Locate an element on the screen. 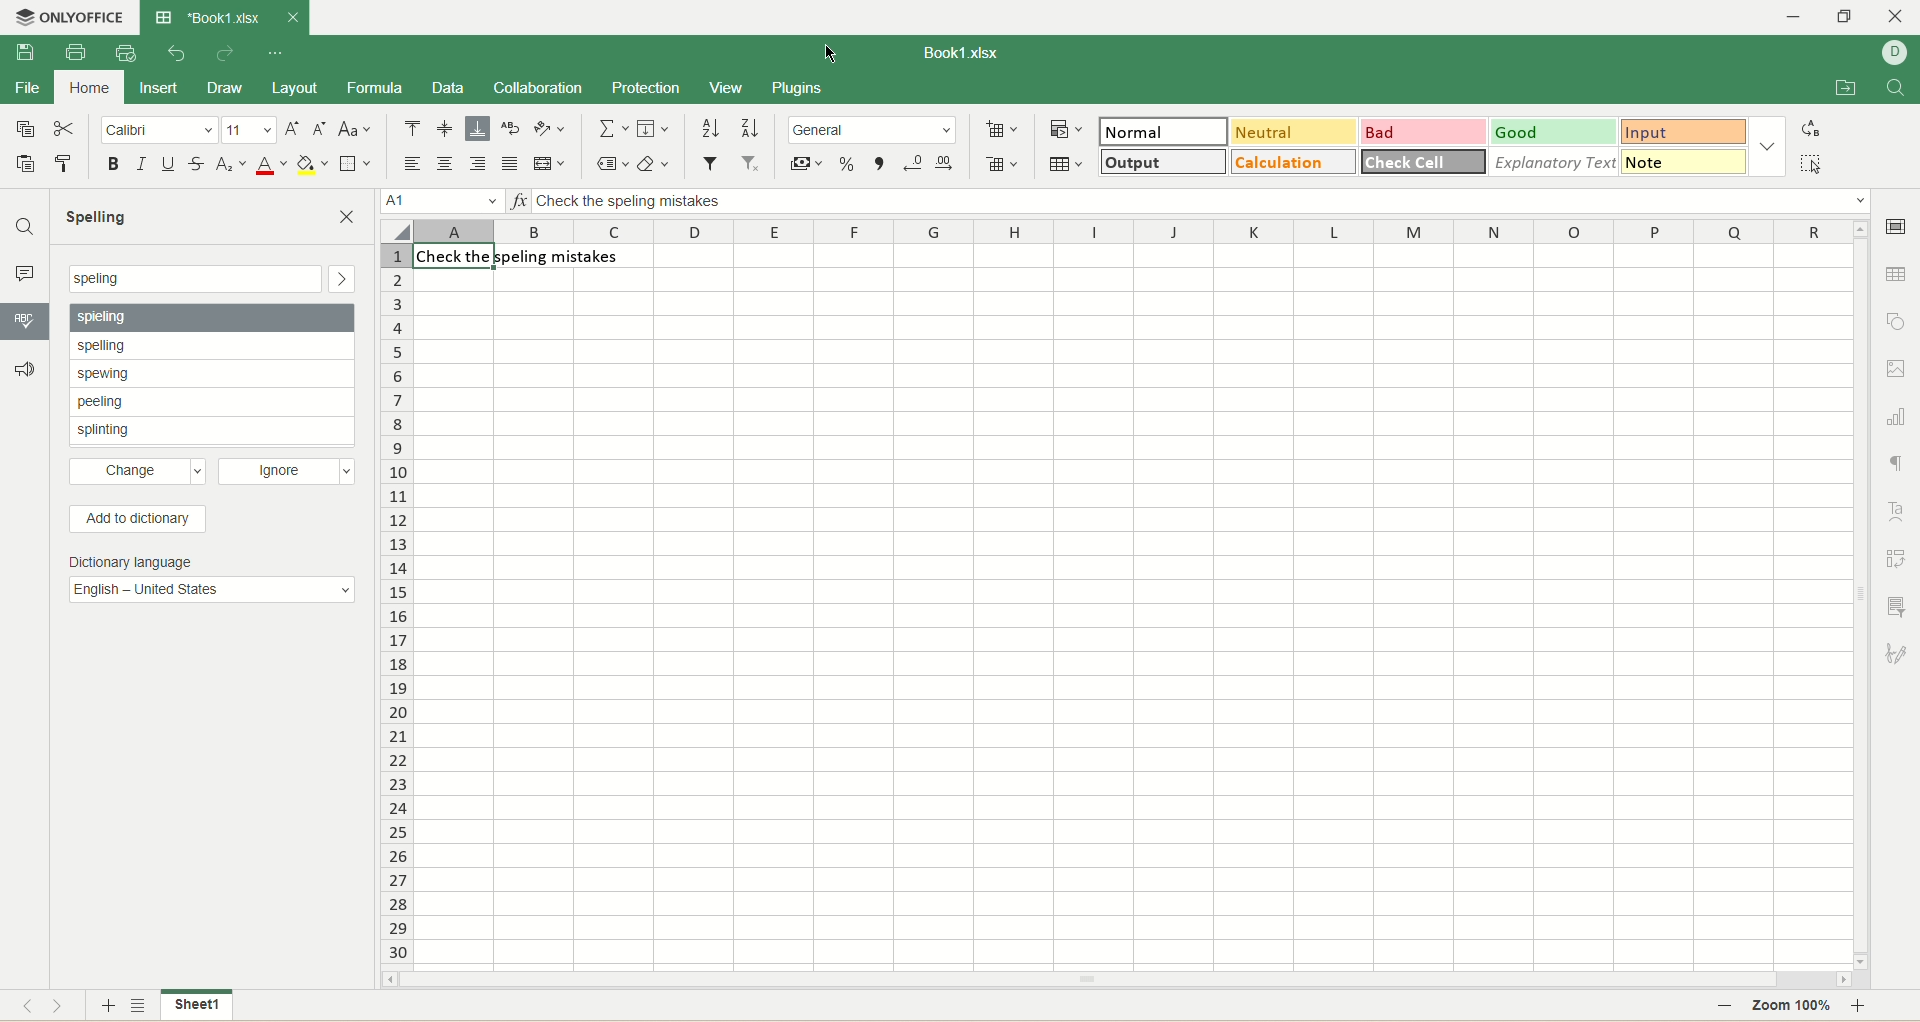  align center is located at coordinates (443, 164).